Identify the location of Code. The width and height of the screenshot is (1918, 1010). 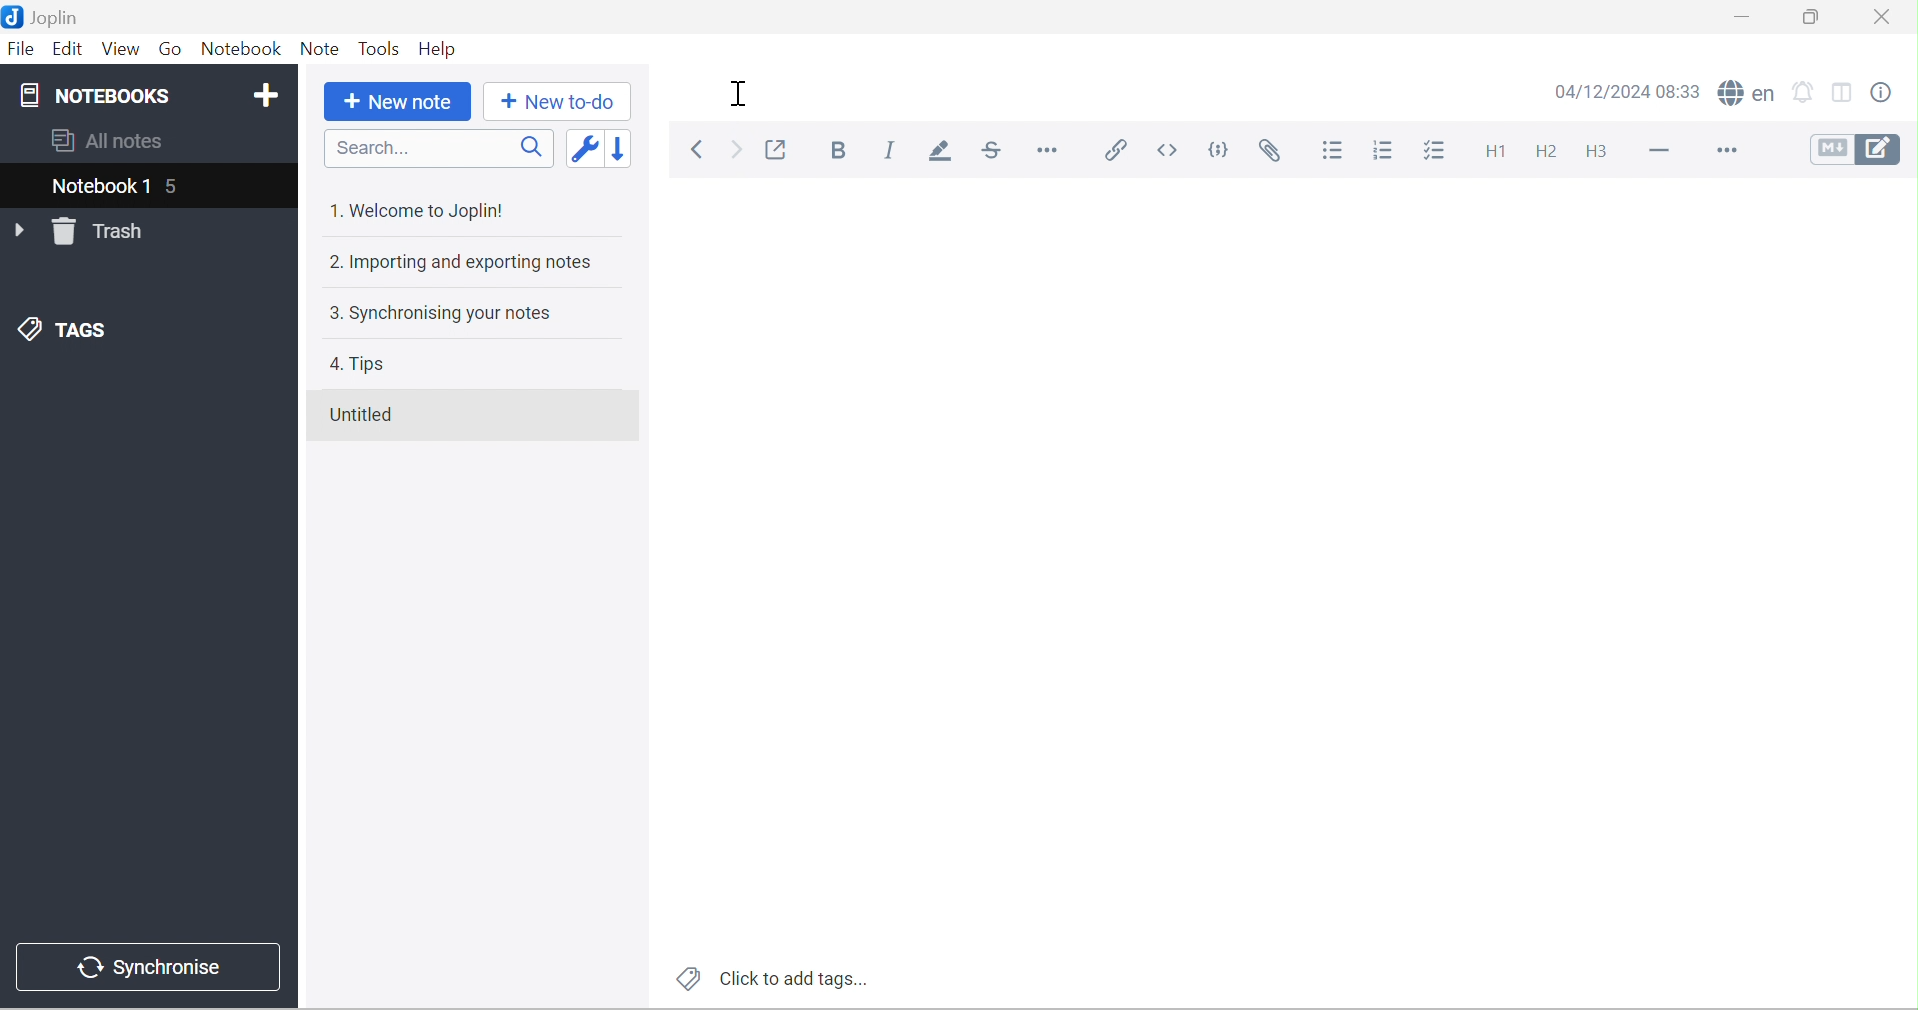
(1219, 149).